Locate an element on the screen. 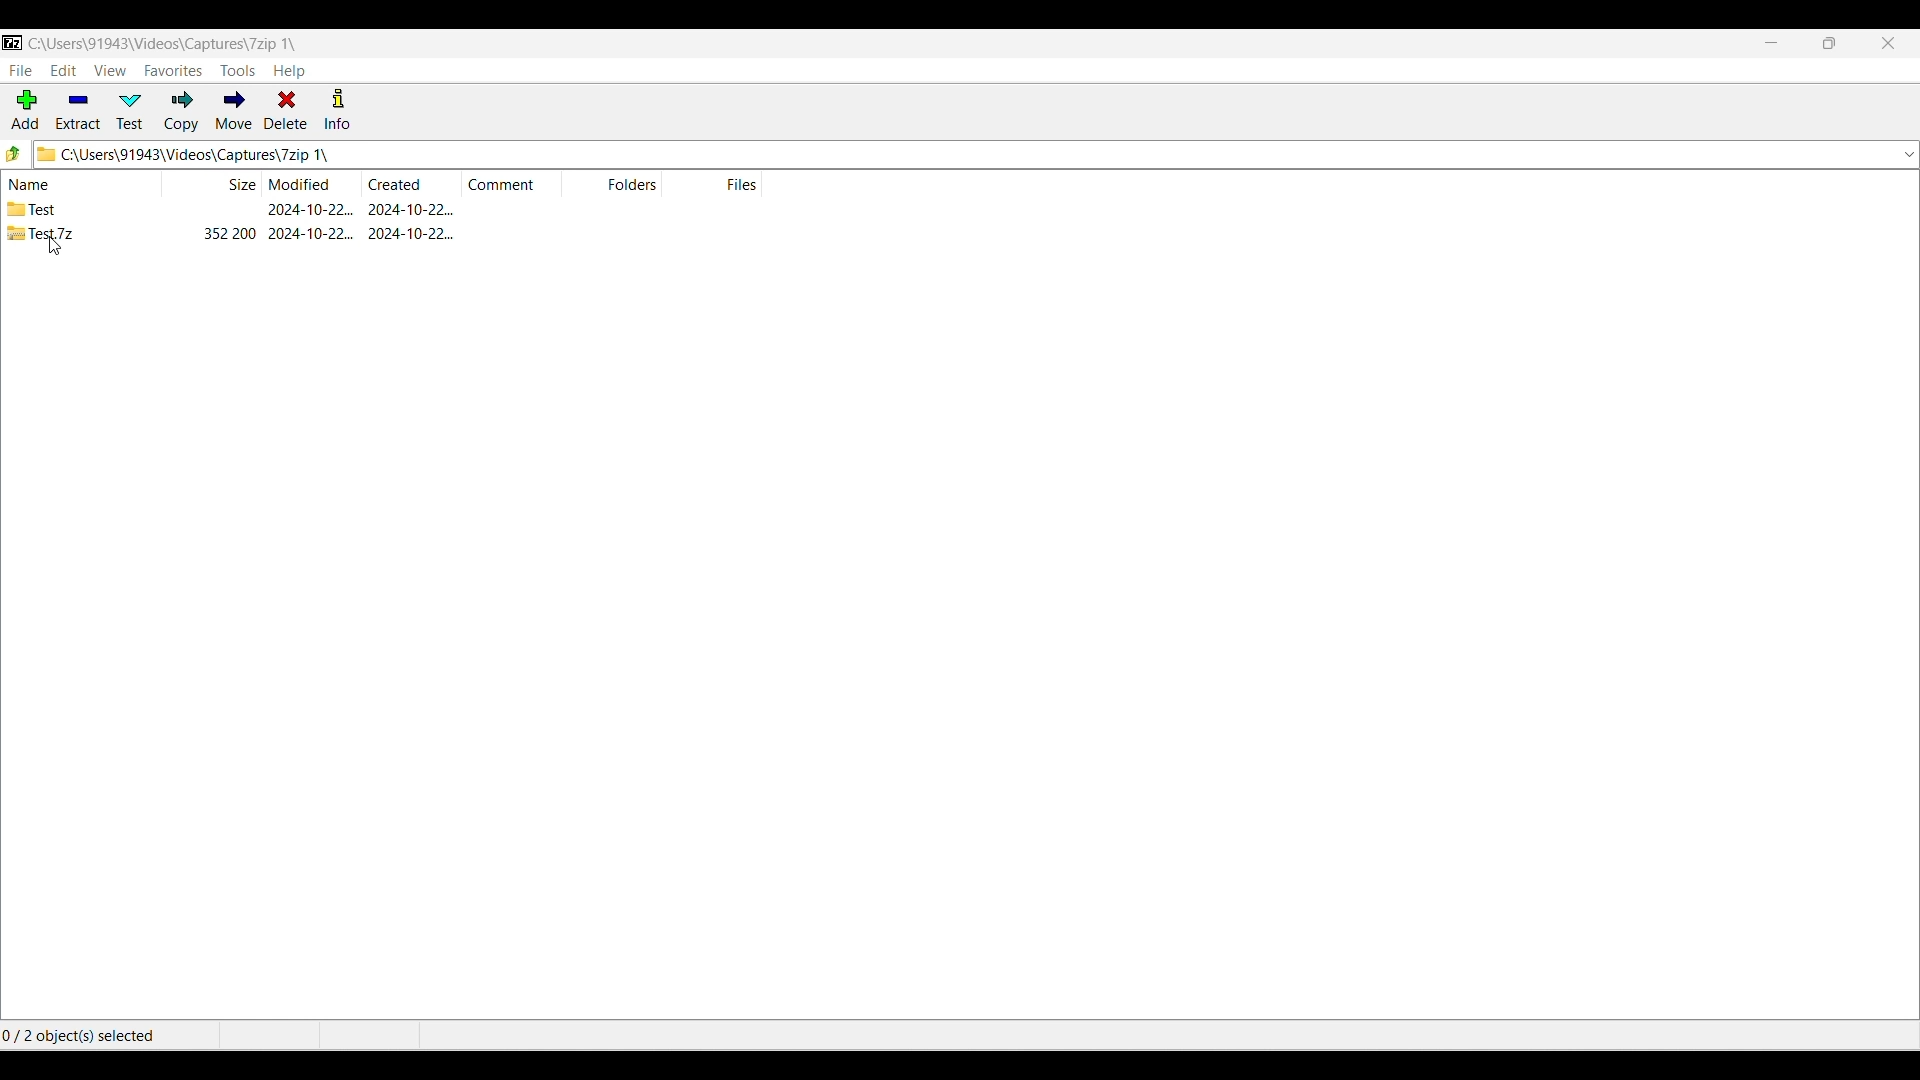  0/2 object(s) selected is located at coordinates (92, 1035).